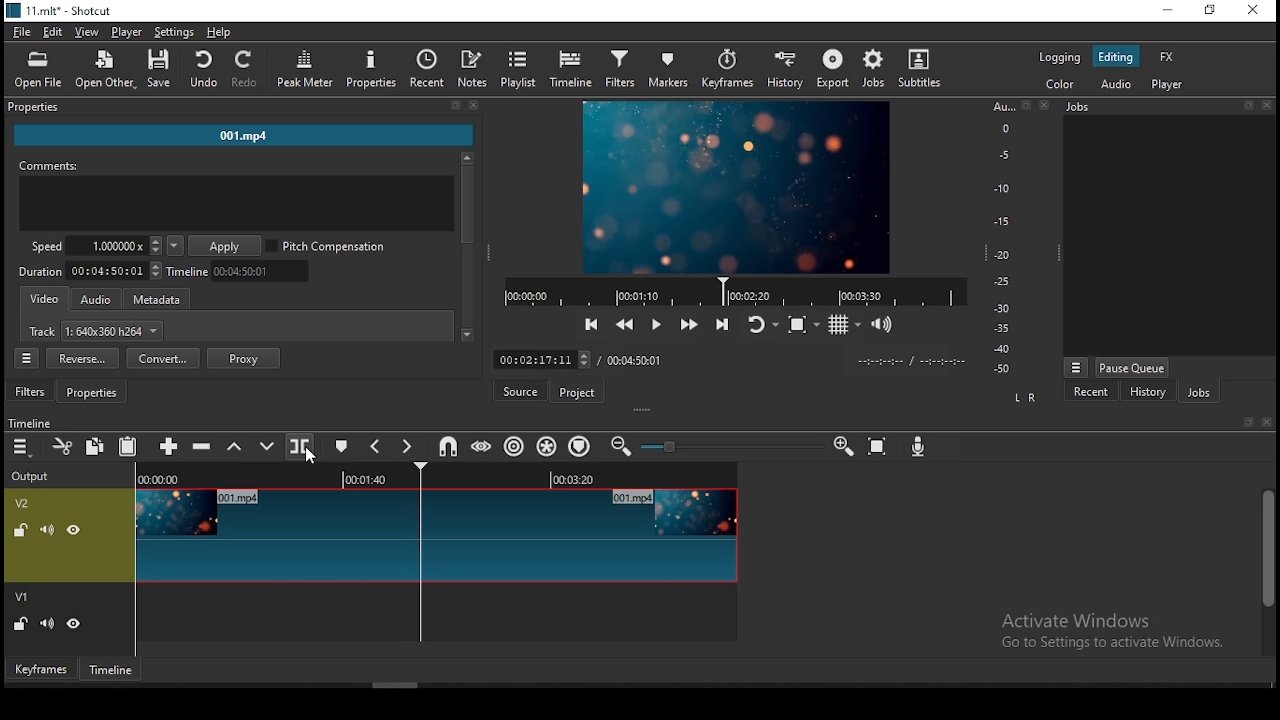 The width and height of the screenshot is (1280, 720). I want to click on toggle grid display on the player, so click(847, 324).